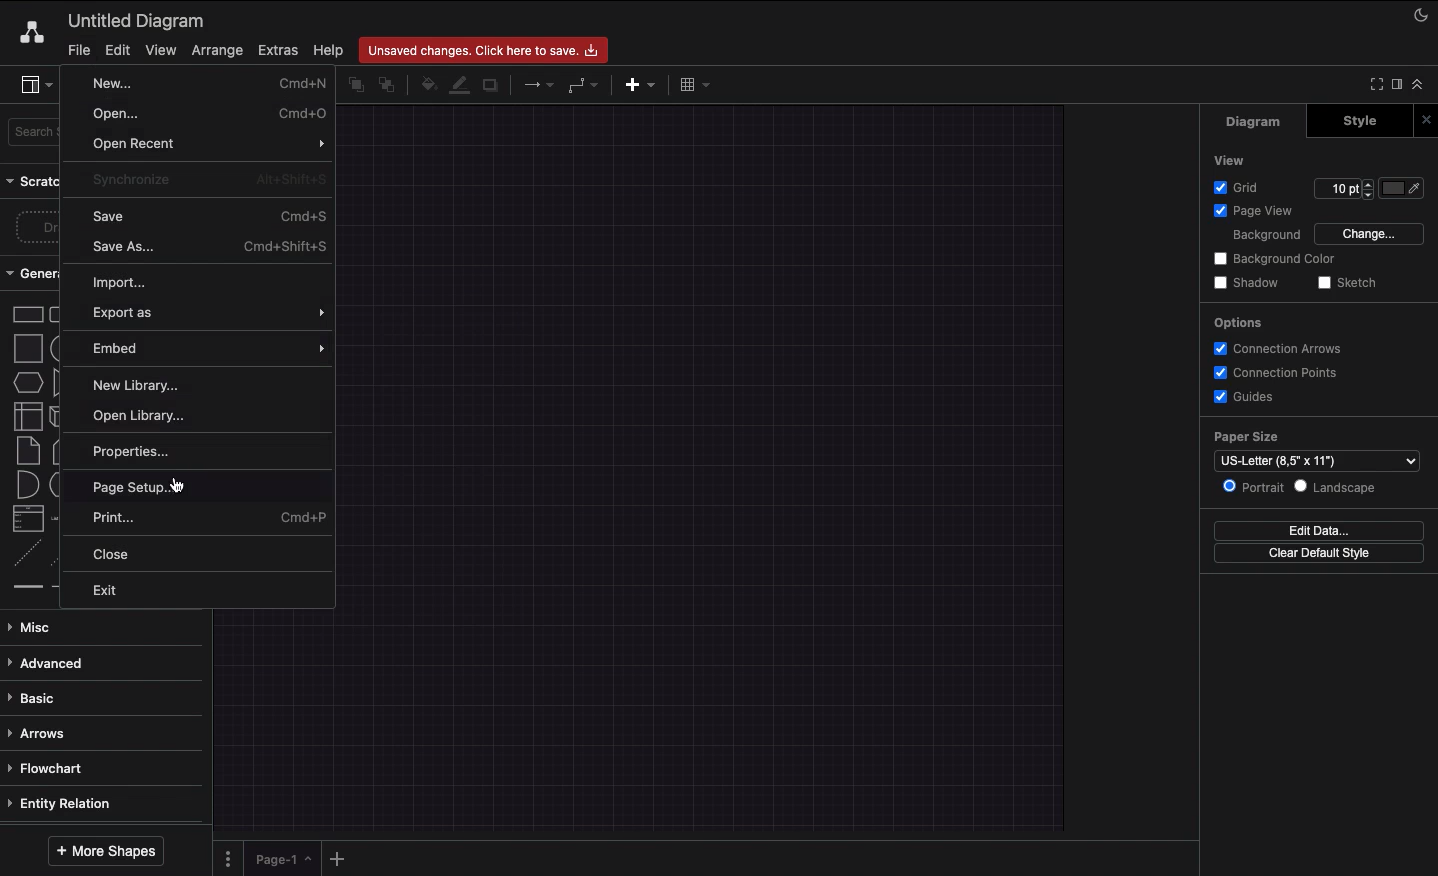  I want to click on Open library, so click(140, 415).